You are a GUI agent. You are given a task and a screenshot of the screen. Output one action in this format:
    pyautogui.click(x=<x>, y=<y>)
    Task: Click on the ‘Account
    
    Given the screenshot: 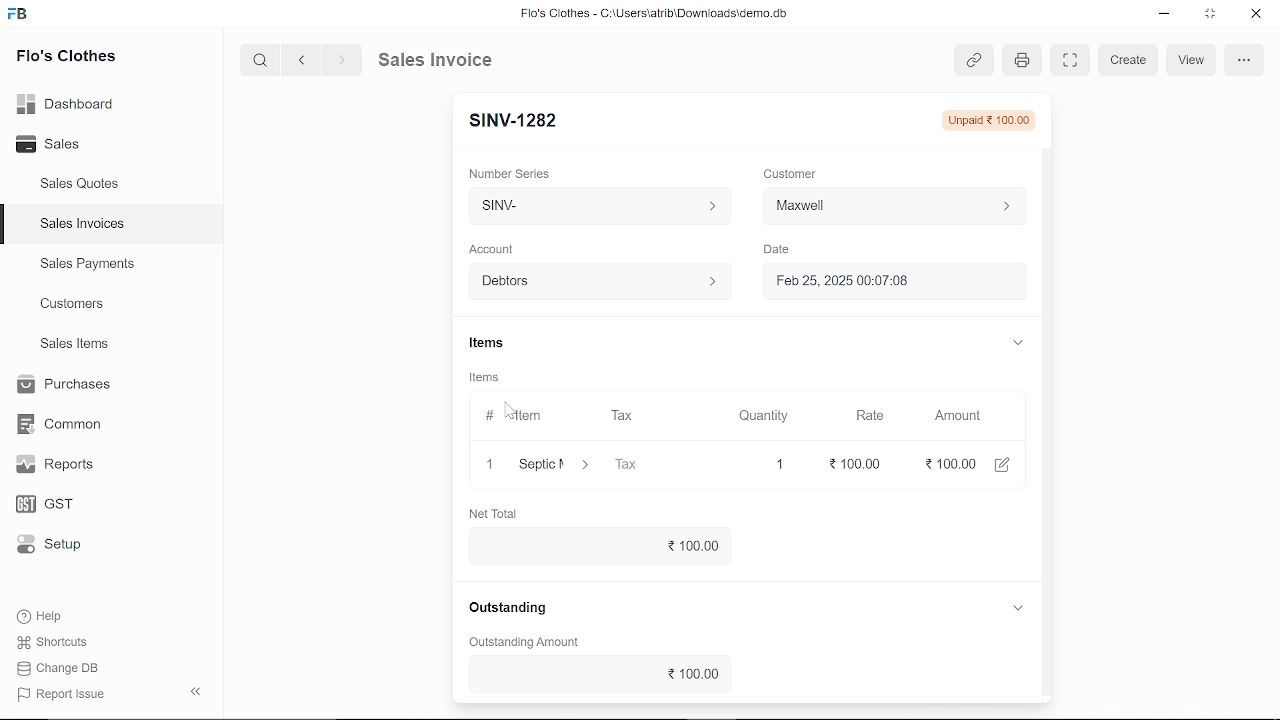 What is the action you would take?
    pyautogui.click(x=491, y=248)
    